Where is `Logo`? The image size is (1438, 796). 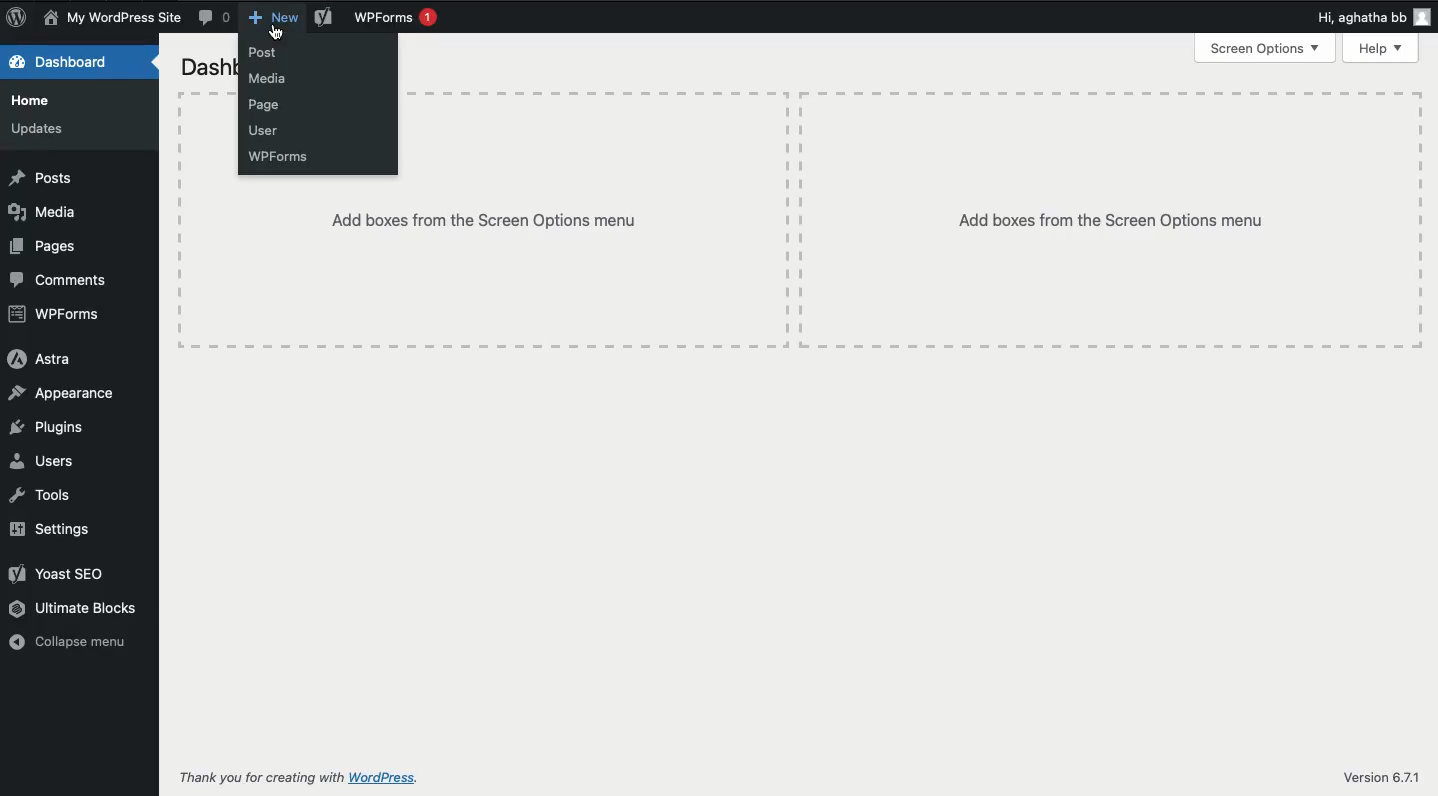
Logo is located at coordinates (15, 19).